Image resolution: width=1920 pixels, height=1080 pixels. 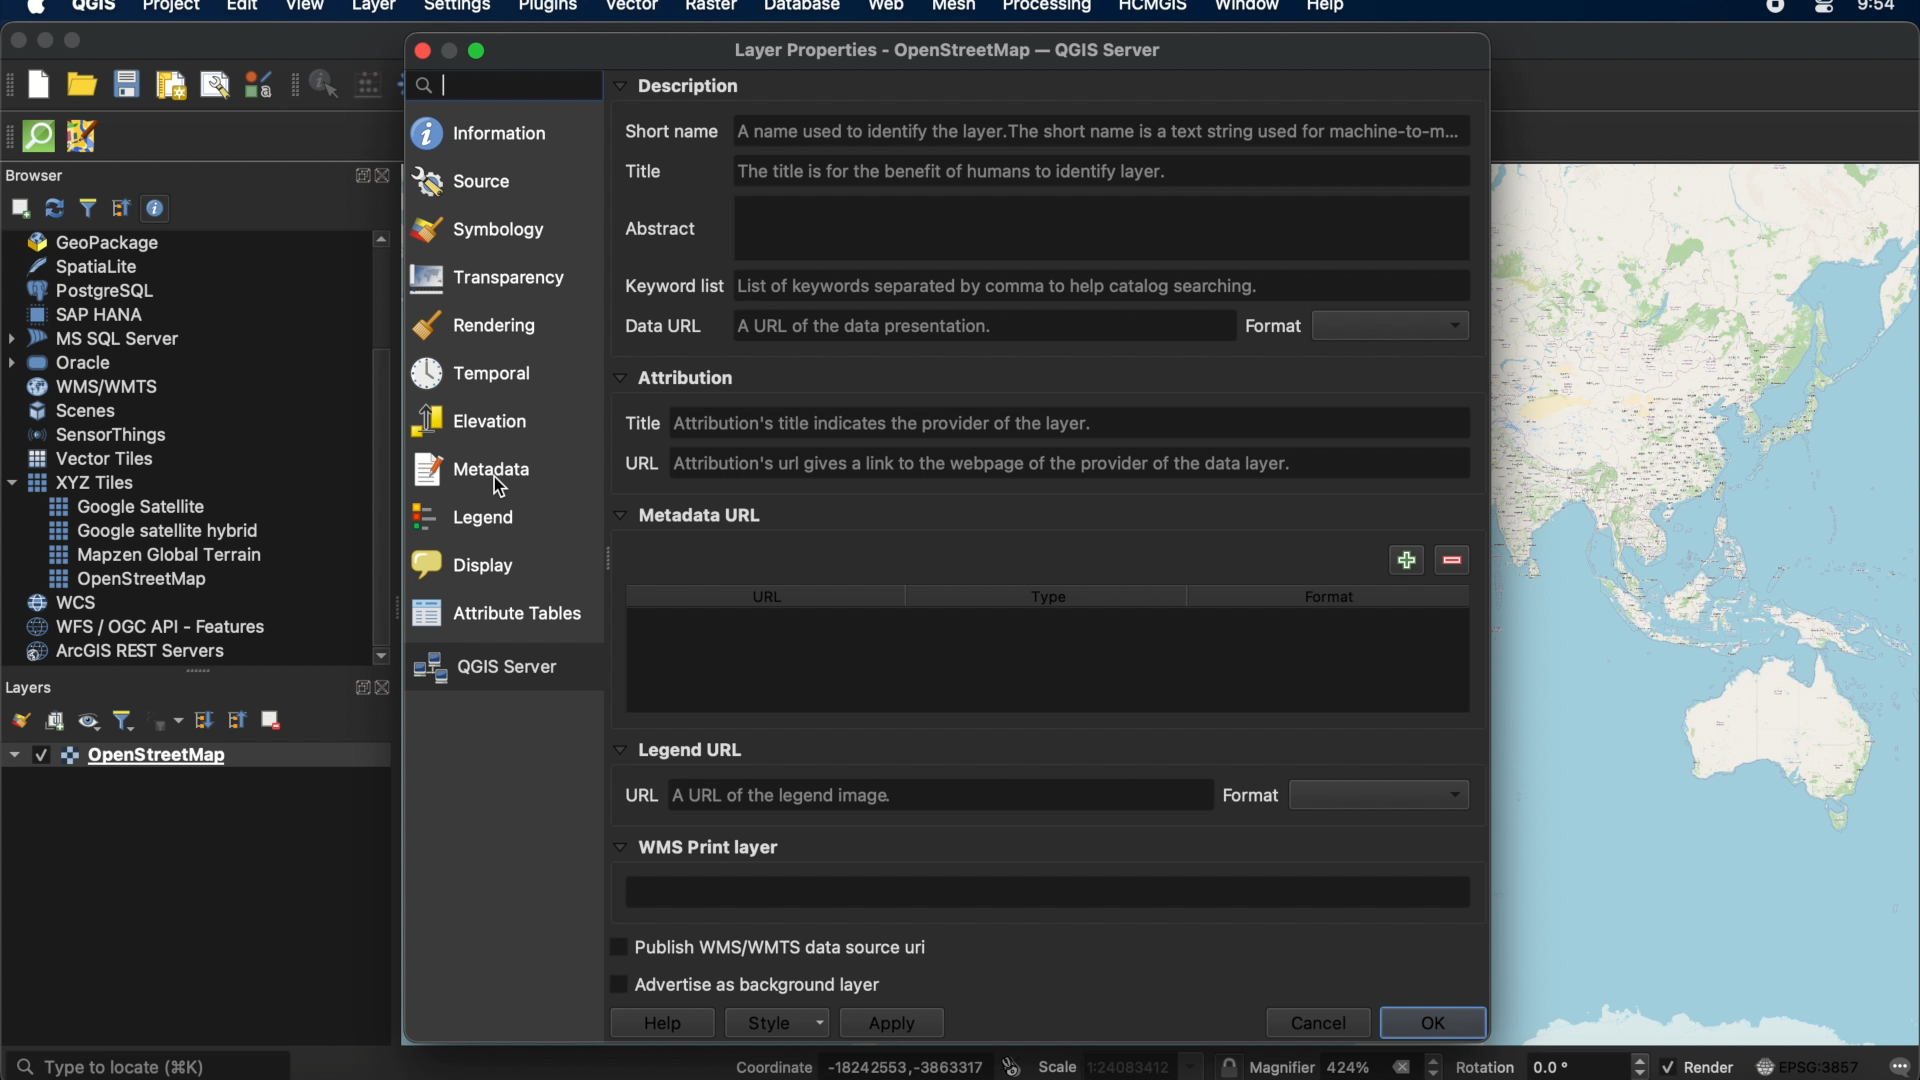 I want to click on source, so click(x=461, y=180).